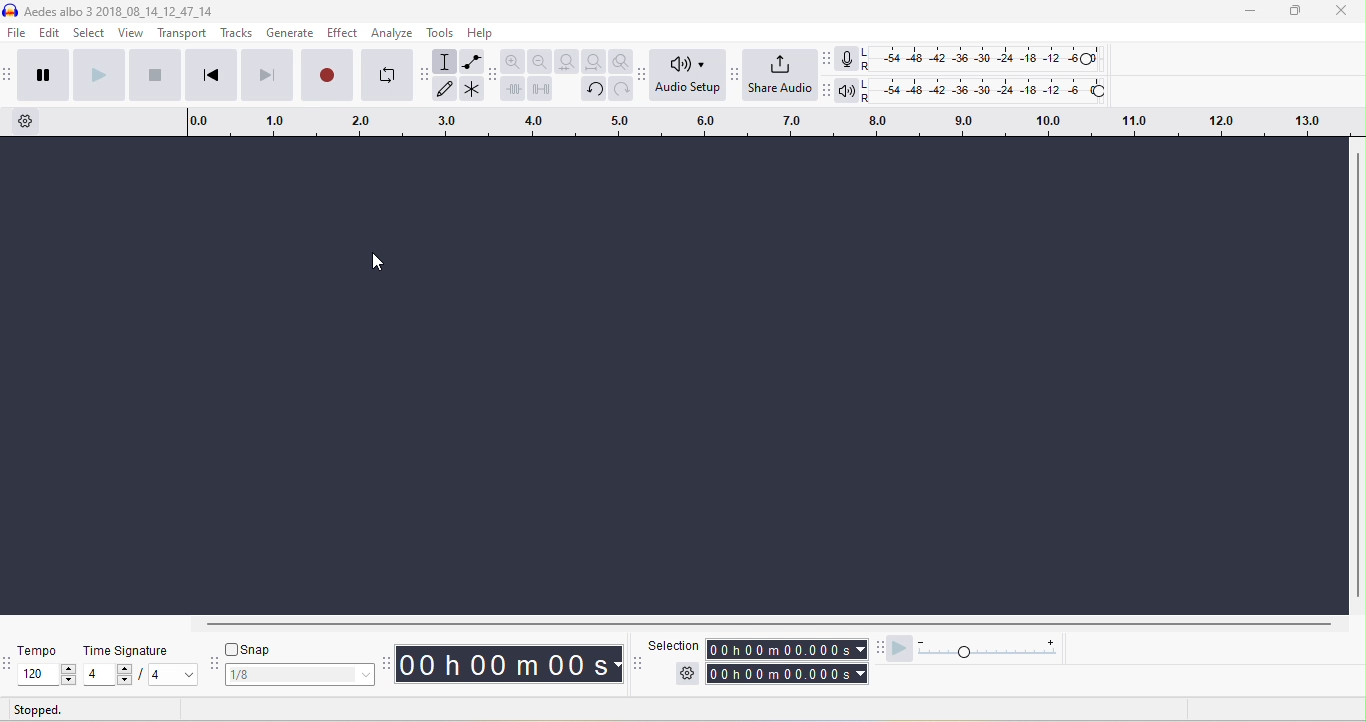 This screenshot has height=722, width=1366. Describe the element at coordinates (774, 625) in the screenshot. I see `horizontal scroll bar` at that location.